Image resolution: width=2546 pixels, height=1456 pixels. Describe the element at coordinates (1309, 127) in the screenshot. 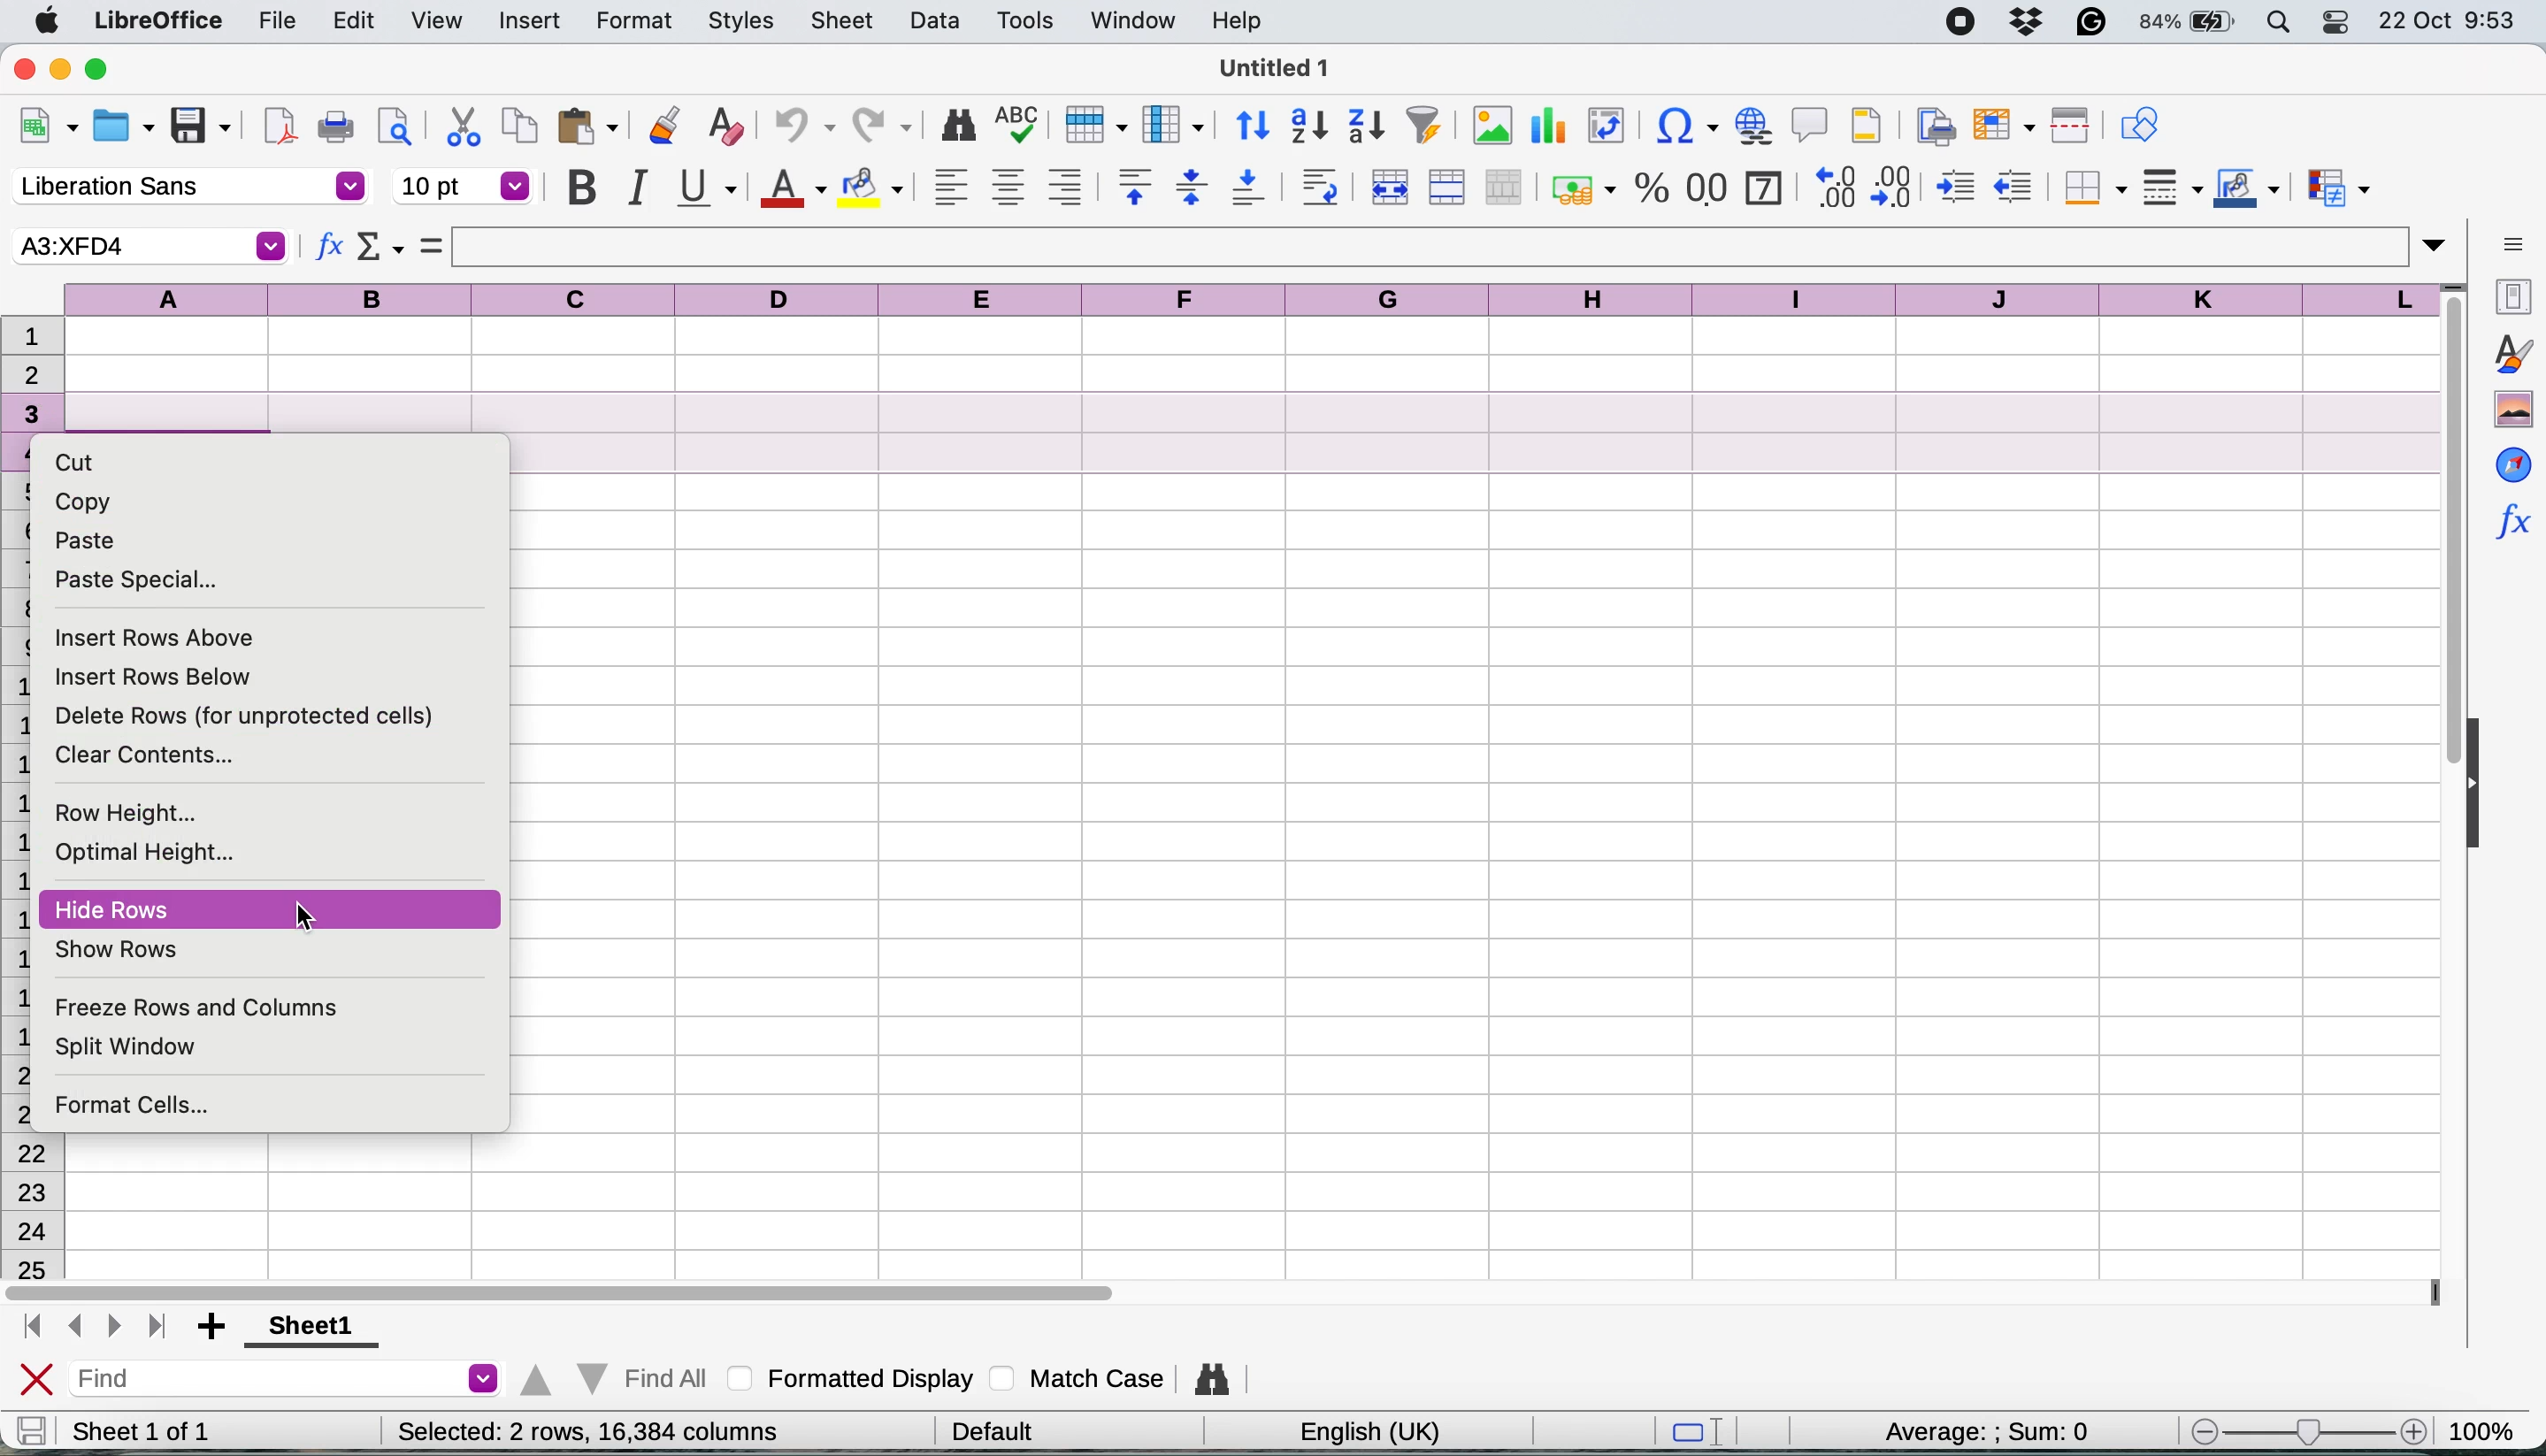

I see `sort ascending` at that location.